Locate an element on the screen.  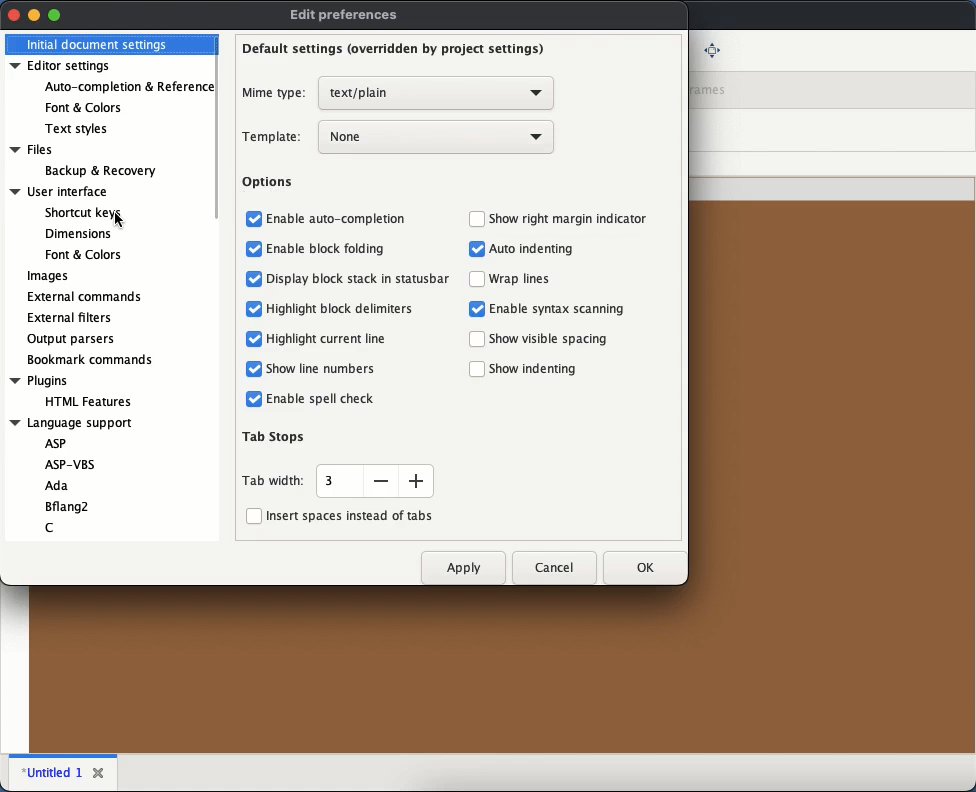
Highlight current line is located at coordinates (333, 338).